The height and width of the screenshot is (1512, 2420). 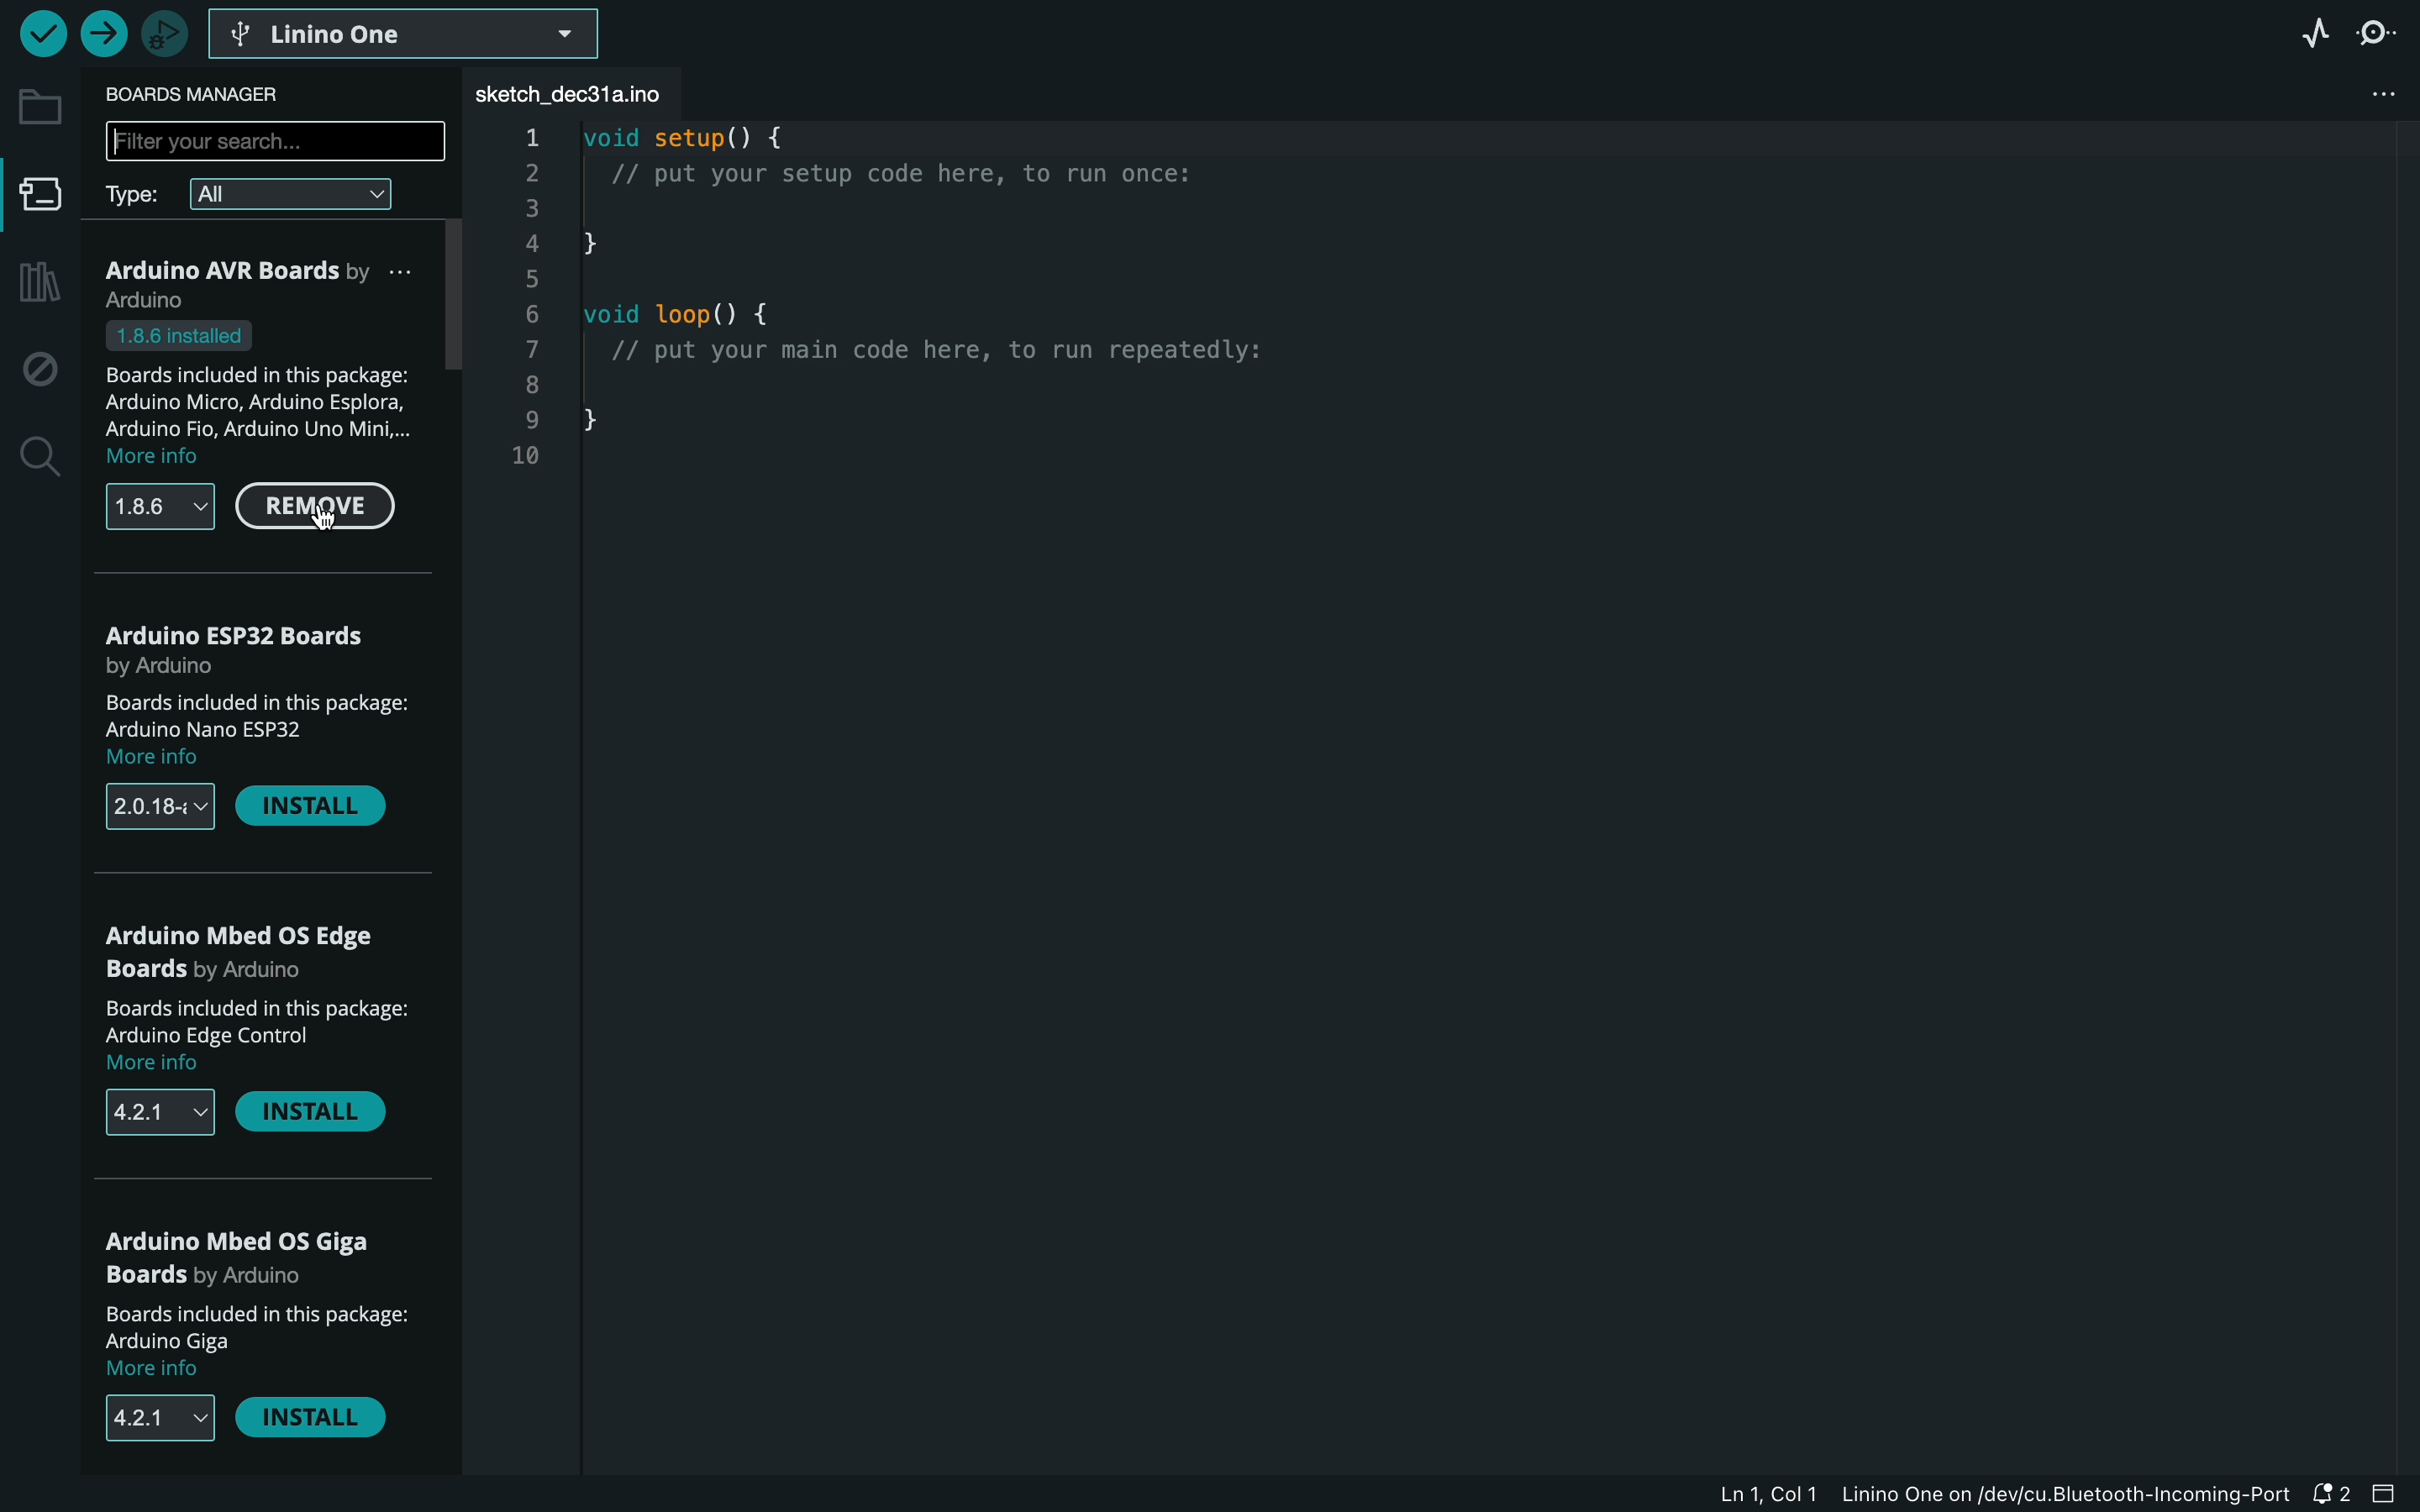 What do you see at coordinates (1989, 1497) in the screenshot?
I see `file information` at bounding box center [1989, 1497].